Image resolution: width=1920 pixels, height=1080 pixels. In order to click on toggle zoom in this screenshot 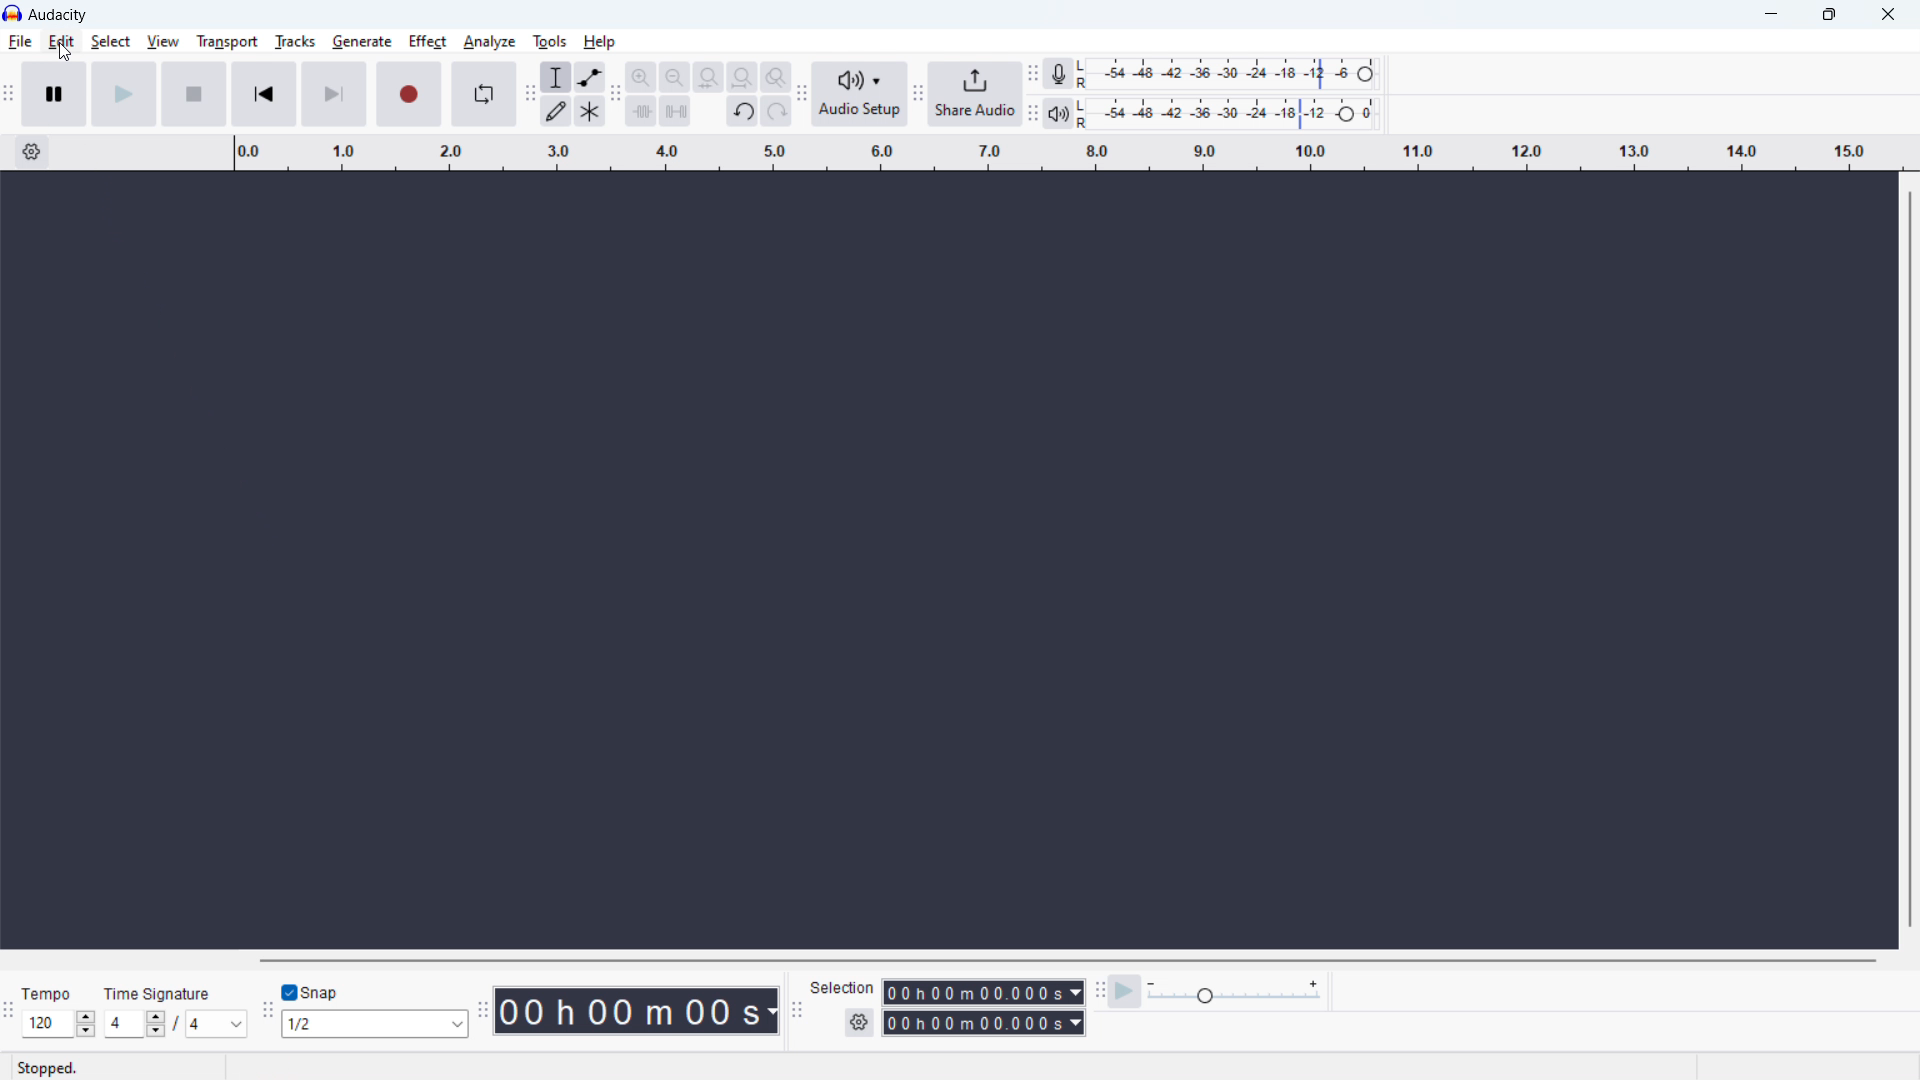, I will do `click(776, 76)`.